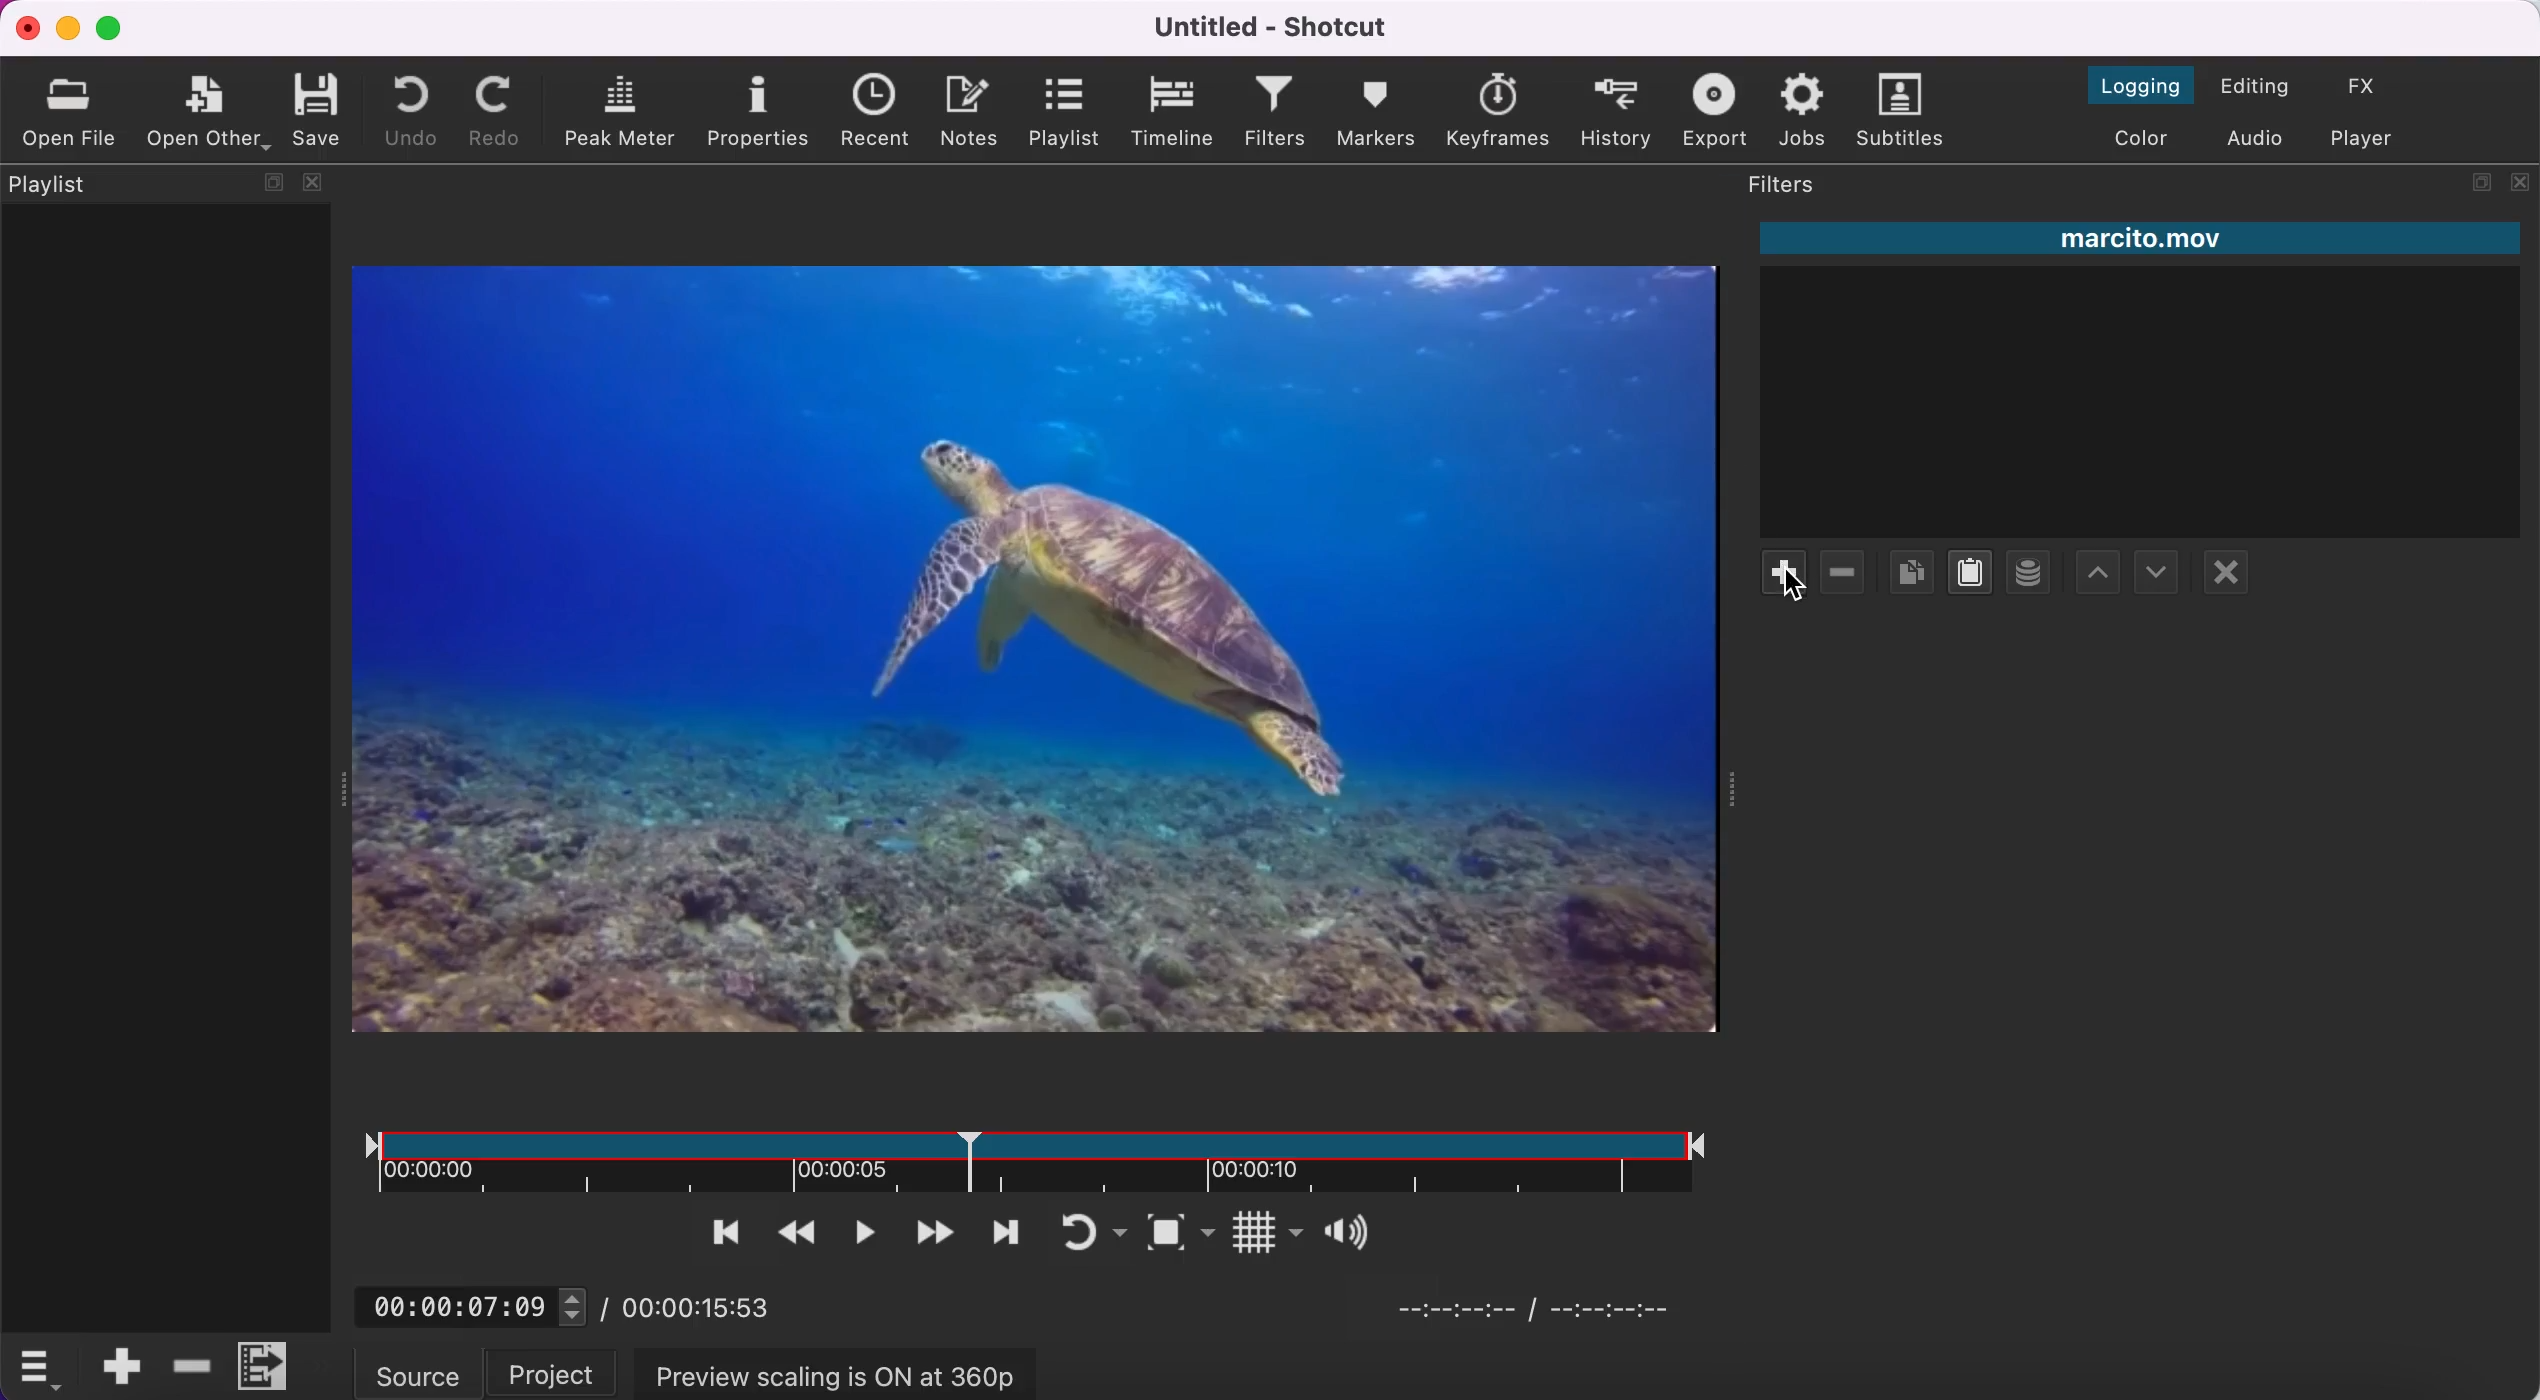 This screenshot has height=1400, width=2540. What do you see at coordinates (2480, 187) in the screenshot?
I see `maximize` at bounding box center [2480, 187].